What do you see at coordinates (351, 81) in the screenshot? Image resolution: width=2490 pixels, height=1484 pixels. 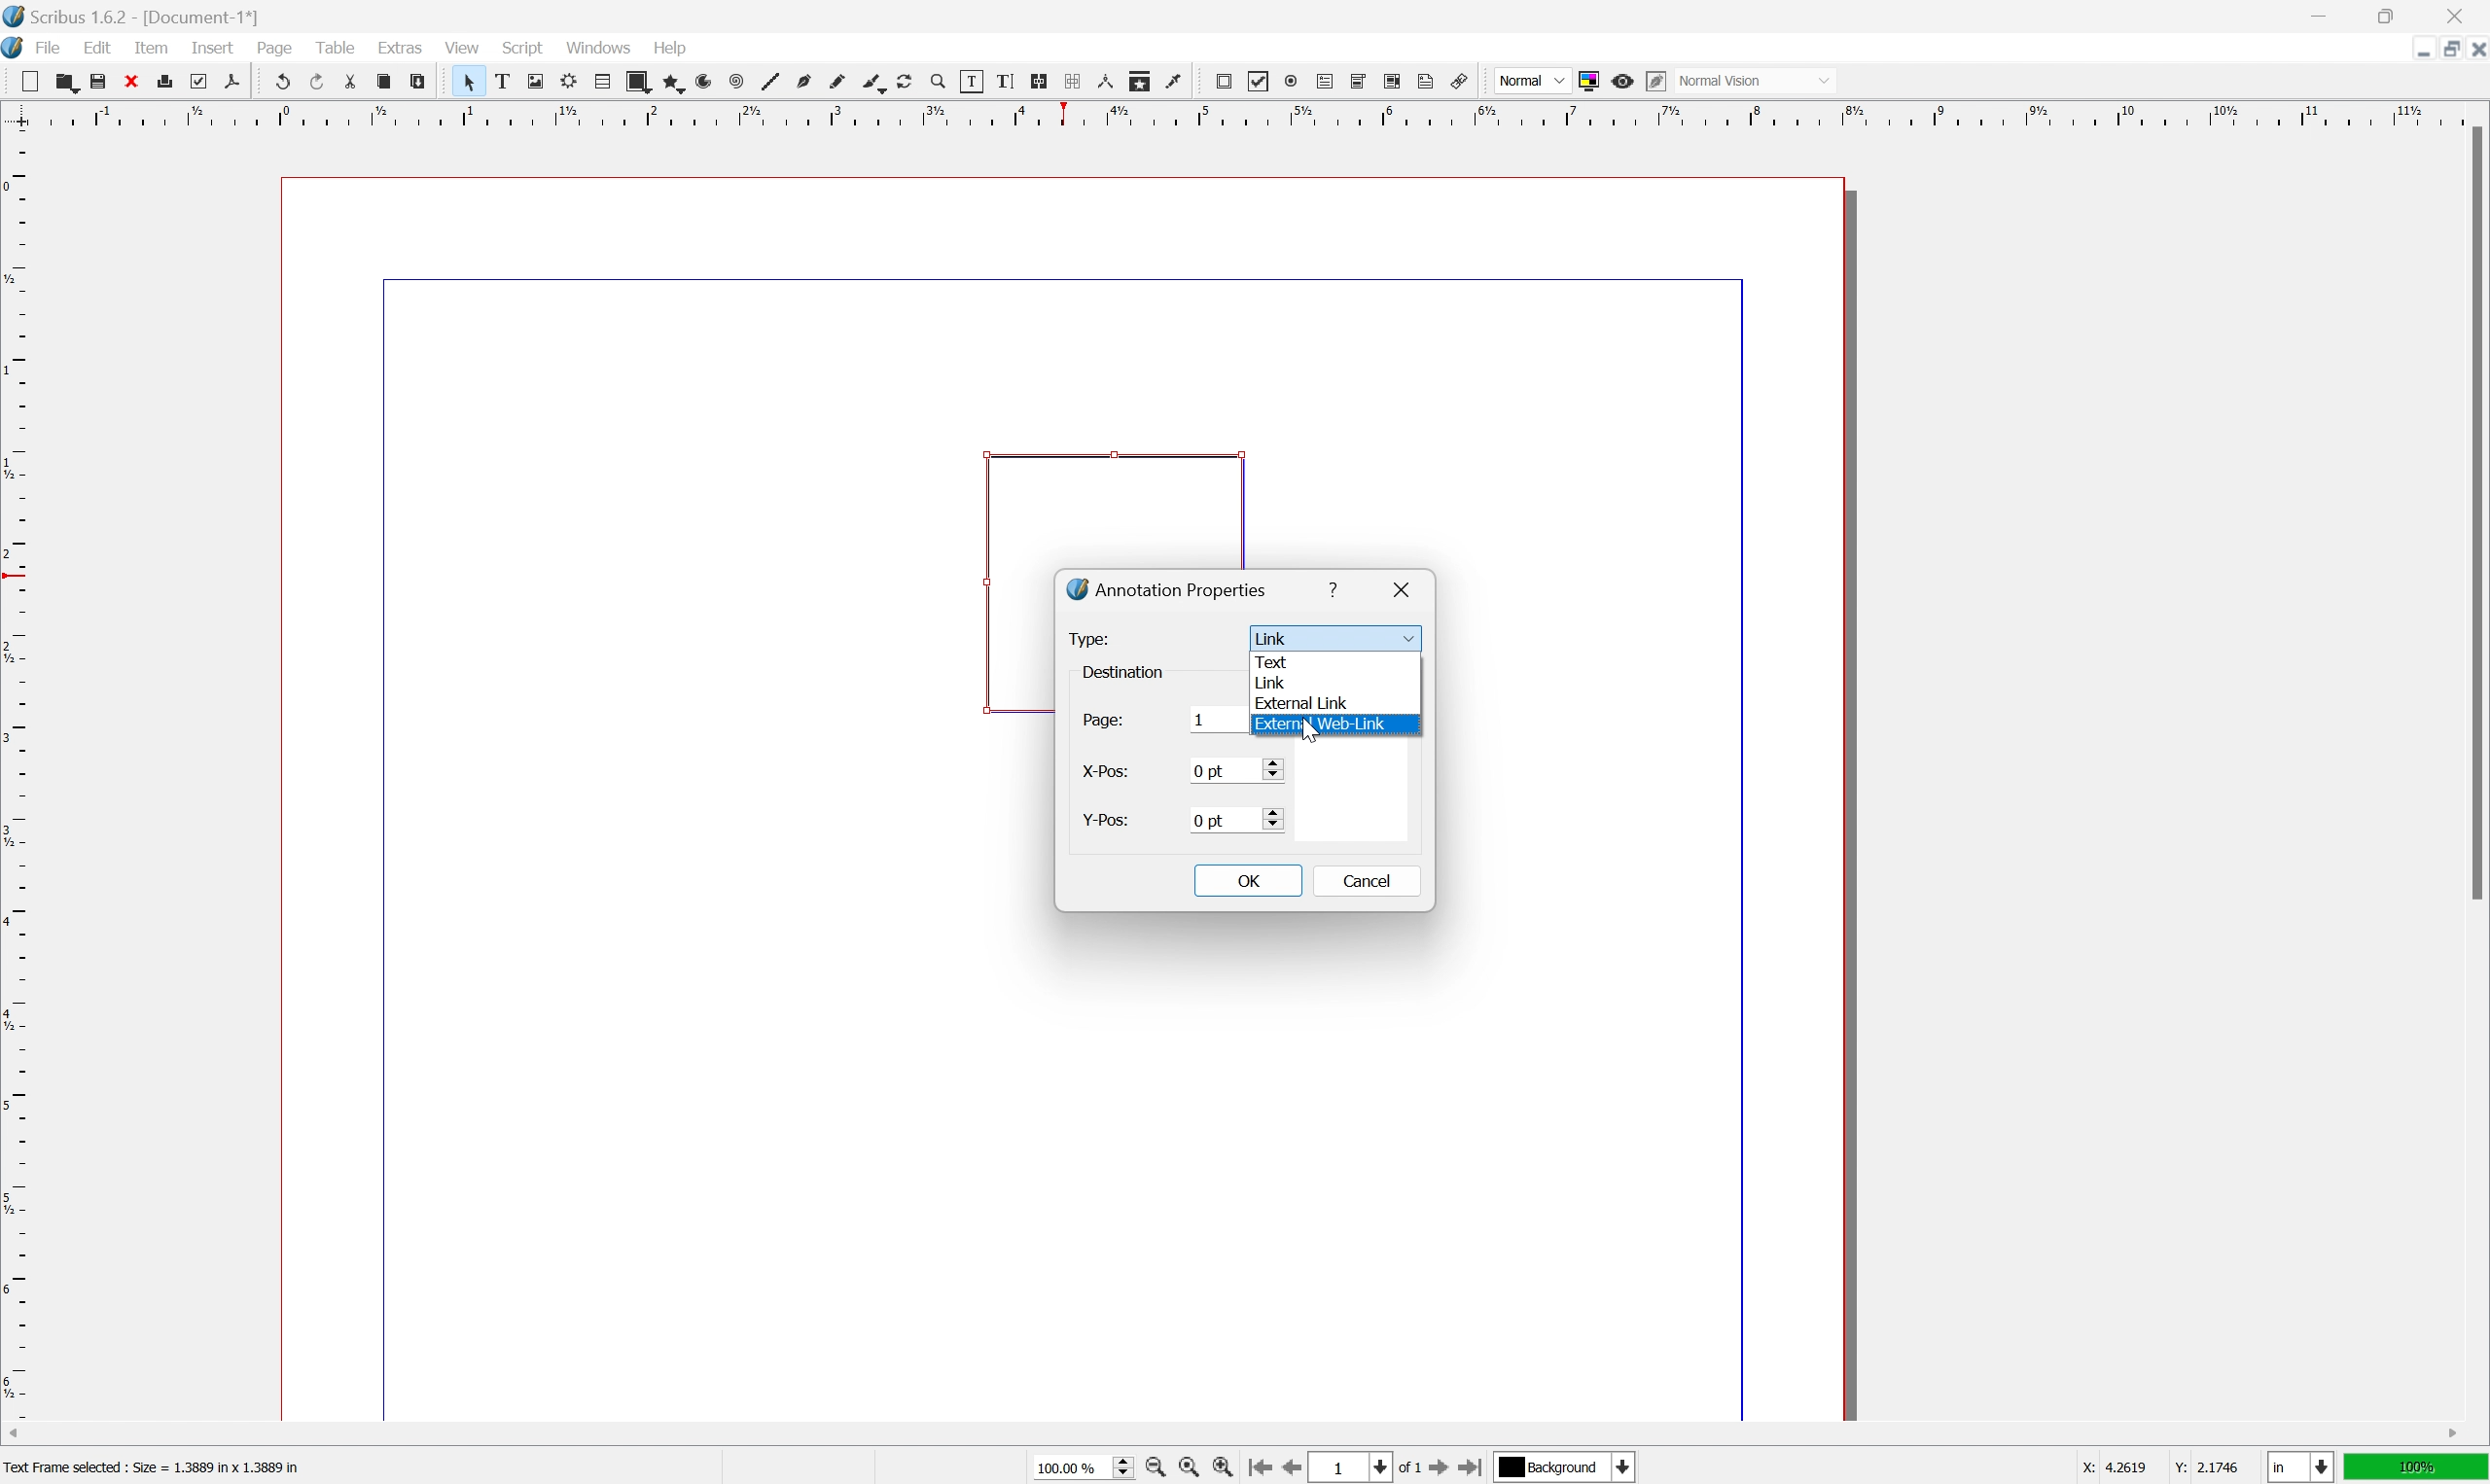 I see `cut` at bounding box center [351, 81].